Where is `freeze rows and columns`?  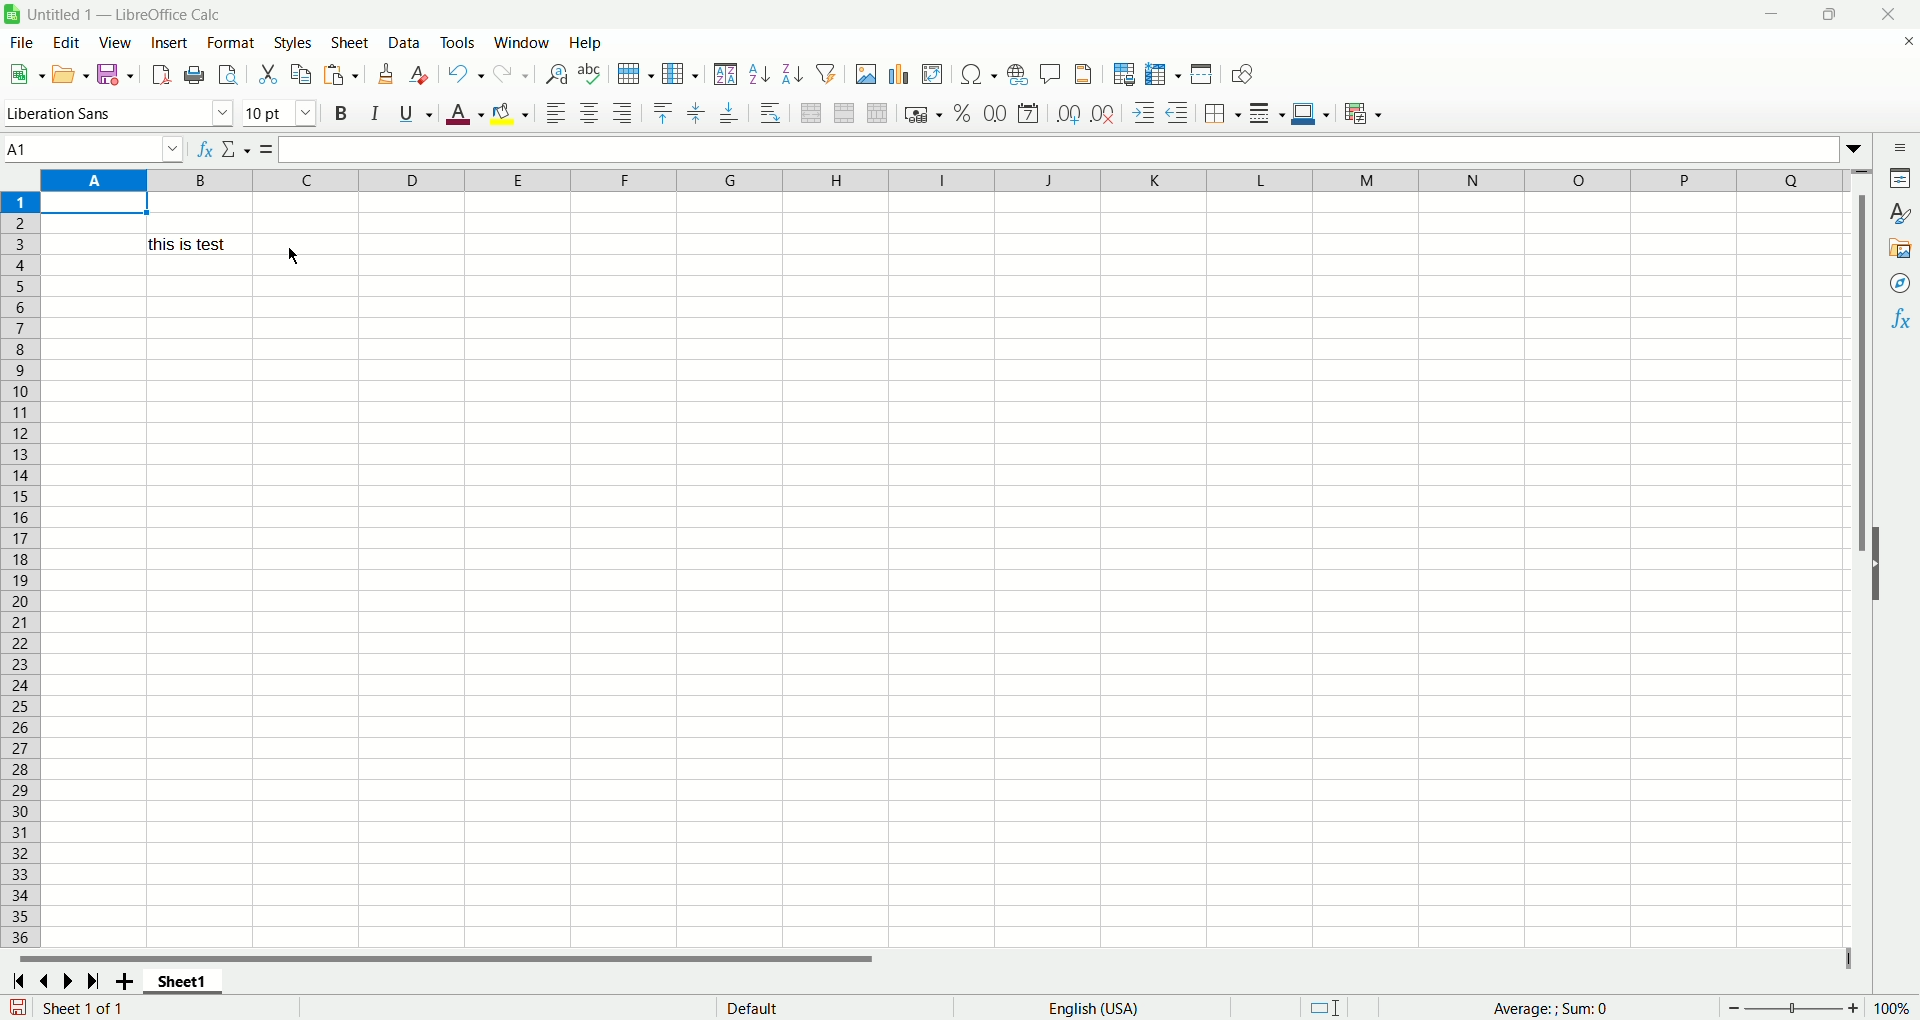 freeze rows and columns is located at coordinates (1161, 73).